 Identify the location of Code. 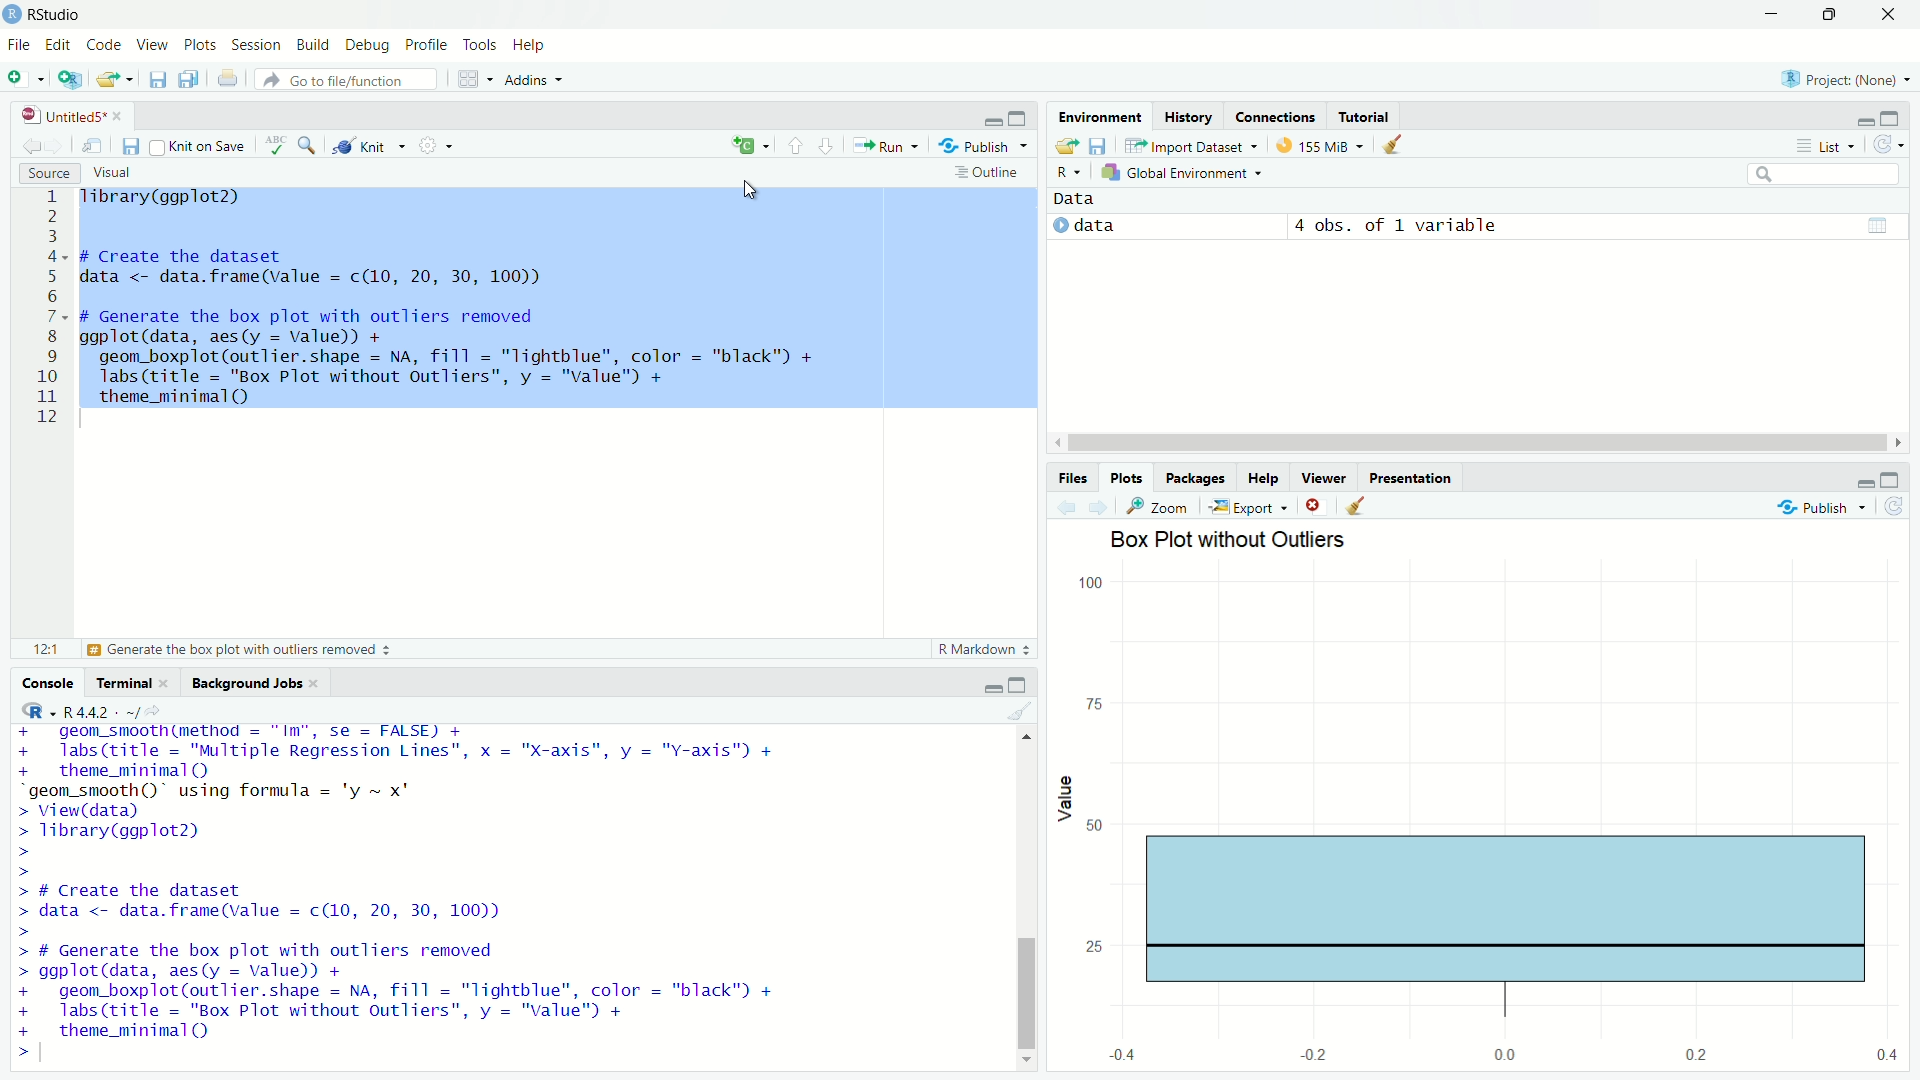
(104, 45).